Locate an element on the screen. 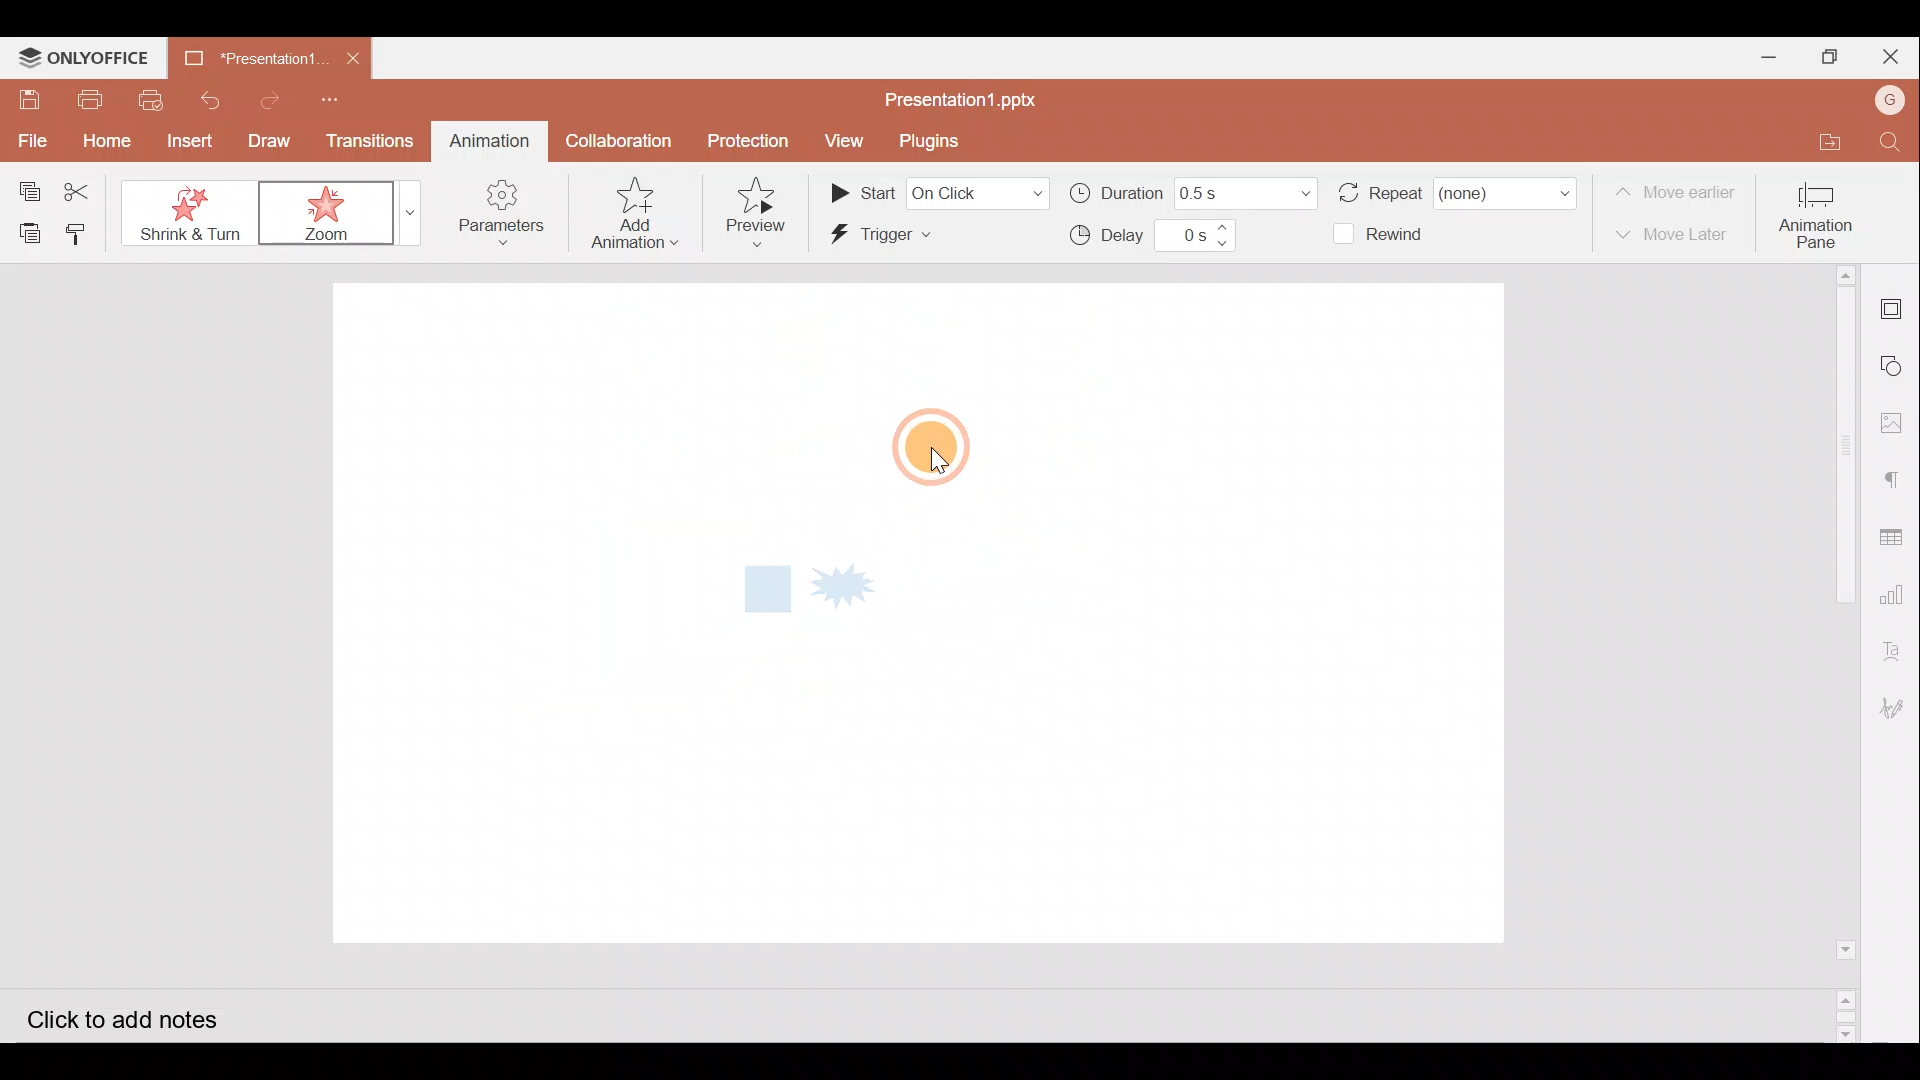 The height and width of the screenshot is (1080, 1920). Minimize is located at coordinates (1760, 56).